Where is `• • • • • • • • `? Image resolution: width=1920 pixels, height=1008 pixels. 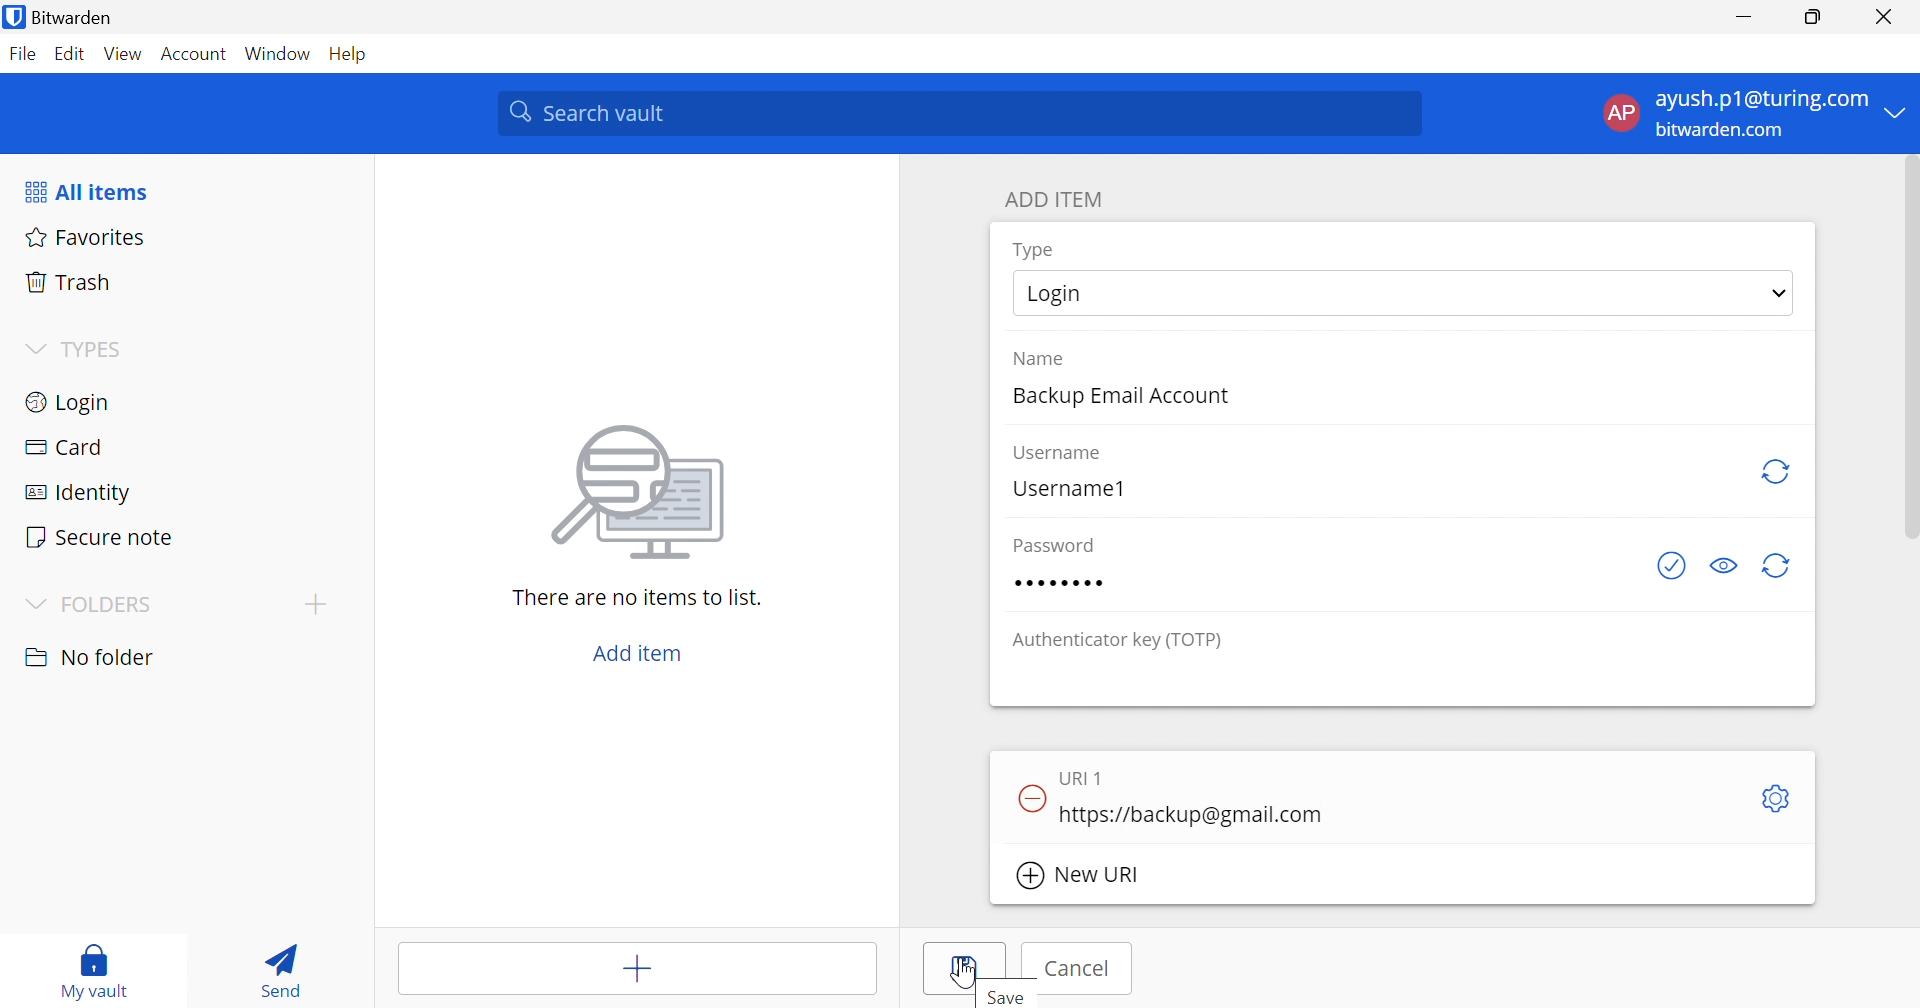 • • • • • • • •  is located at coordinates (1057, 583).